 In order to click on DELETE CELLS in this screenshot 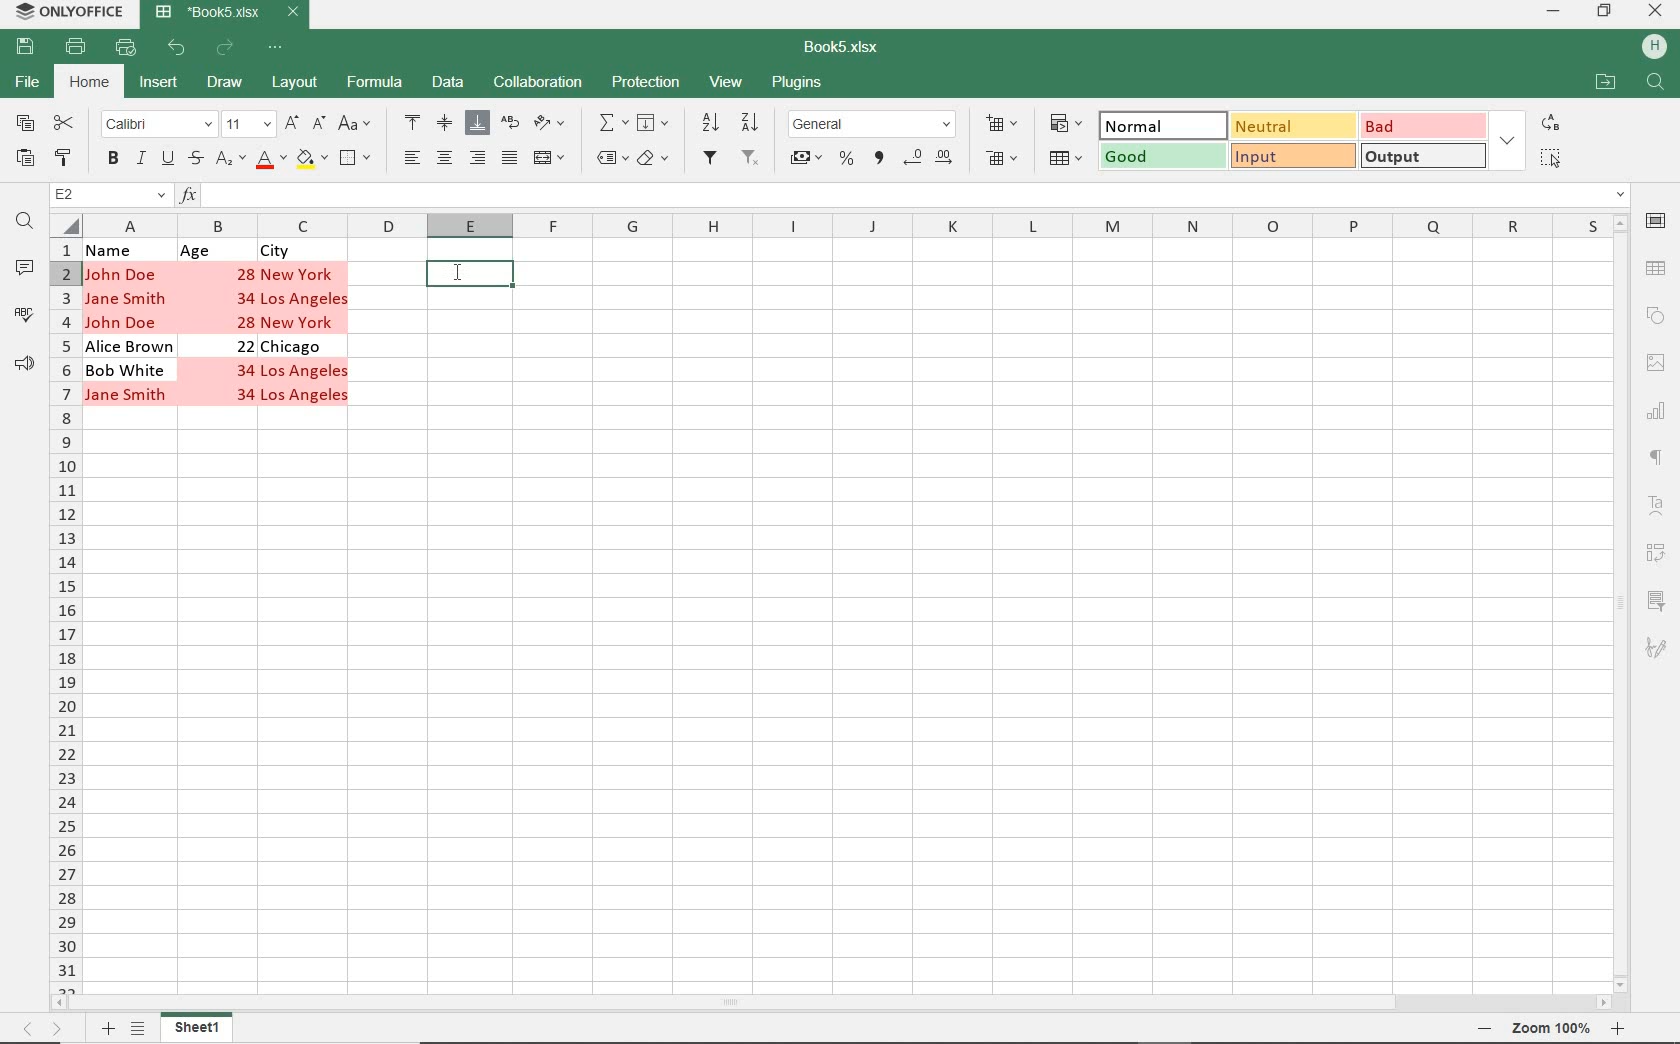, I will do `click(1005, 160)`.